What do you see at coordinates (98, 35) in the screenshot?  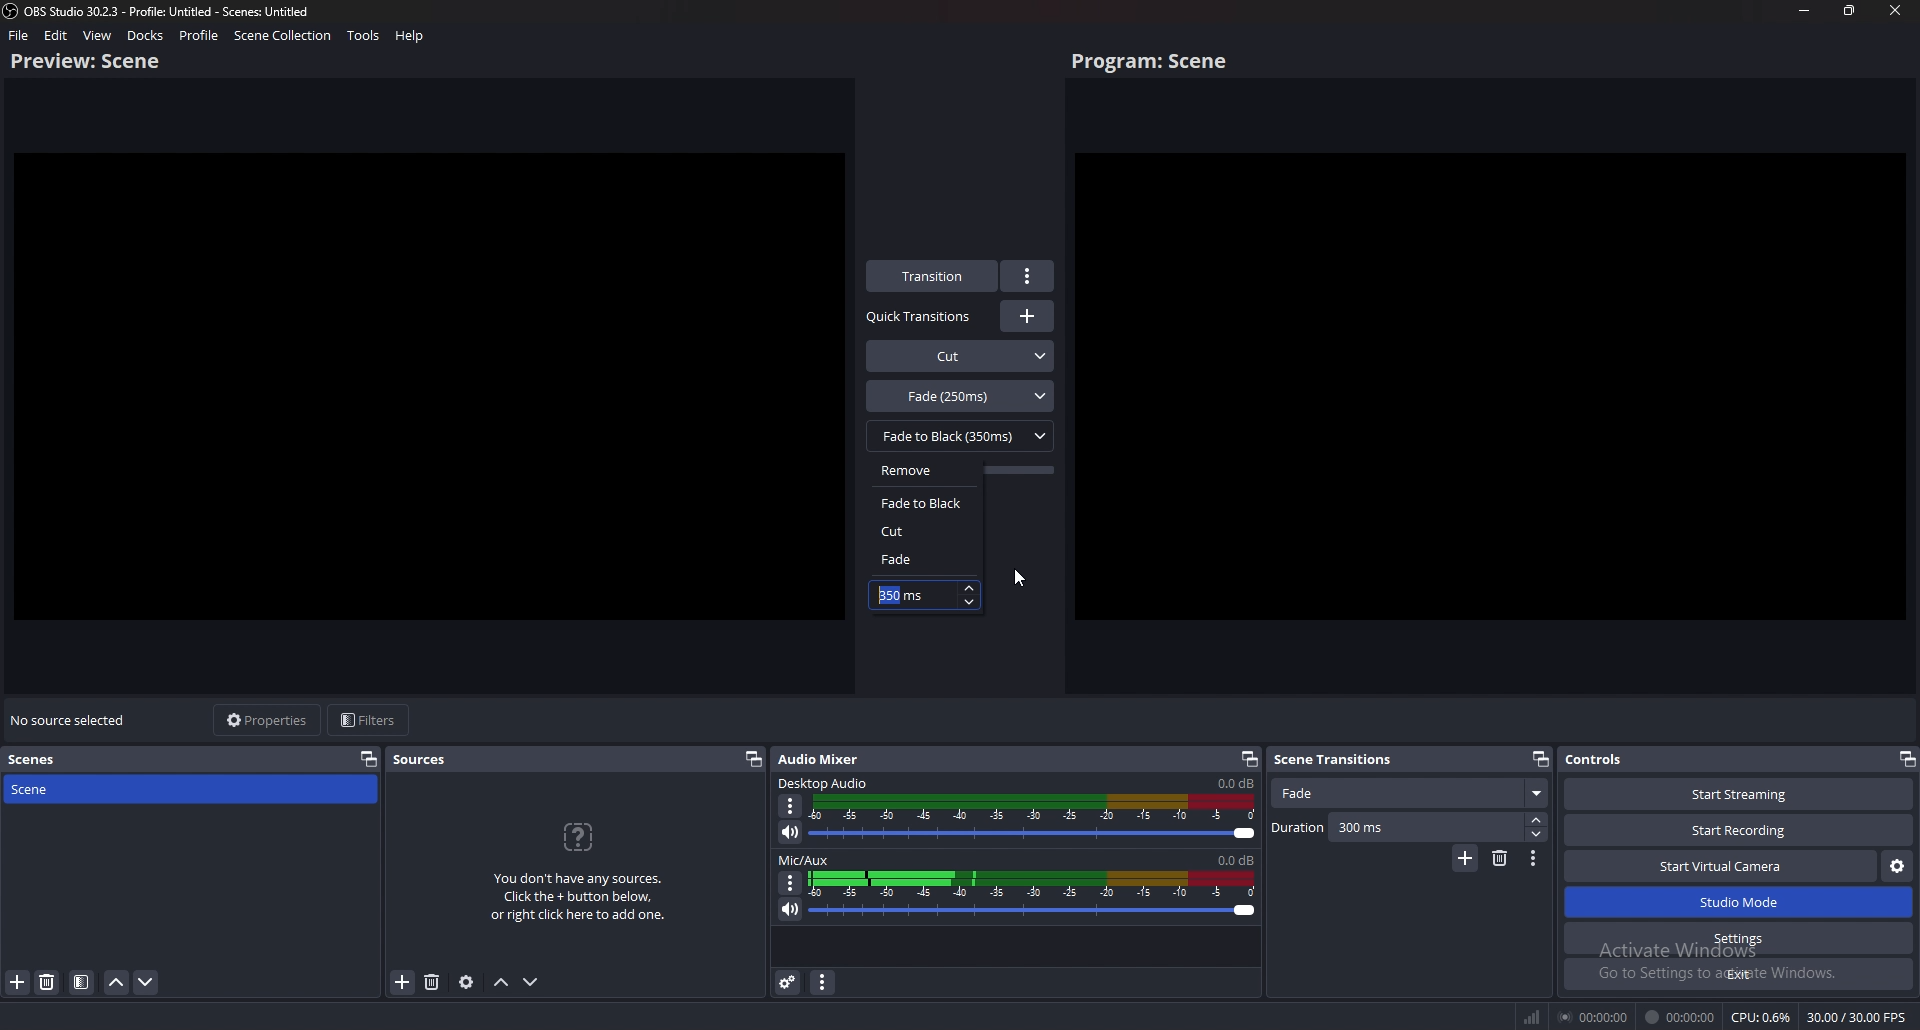 I see `view` at bounding box center [98, 35].